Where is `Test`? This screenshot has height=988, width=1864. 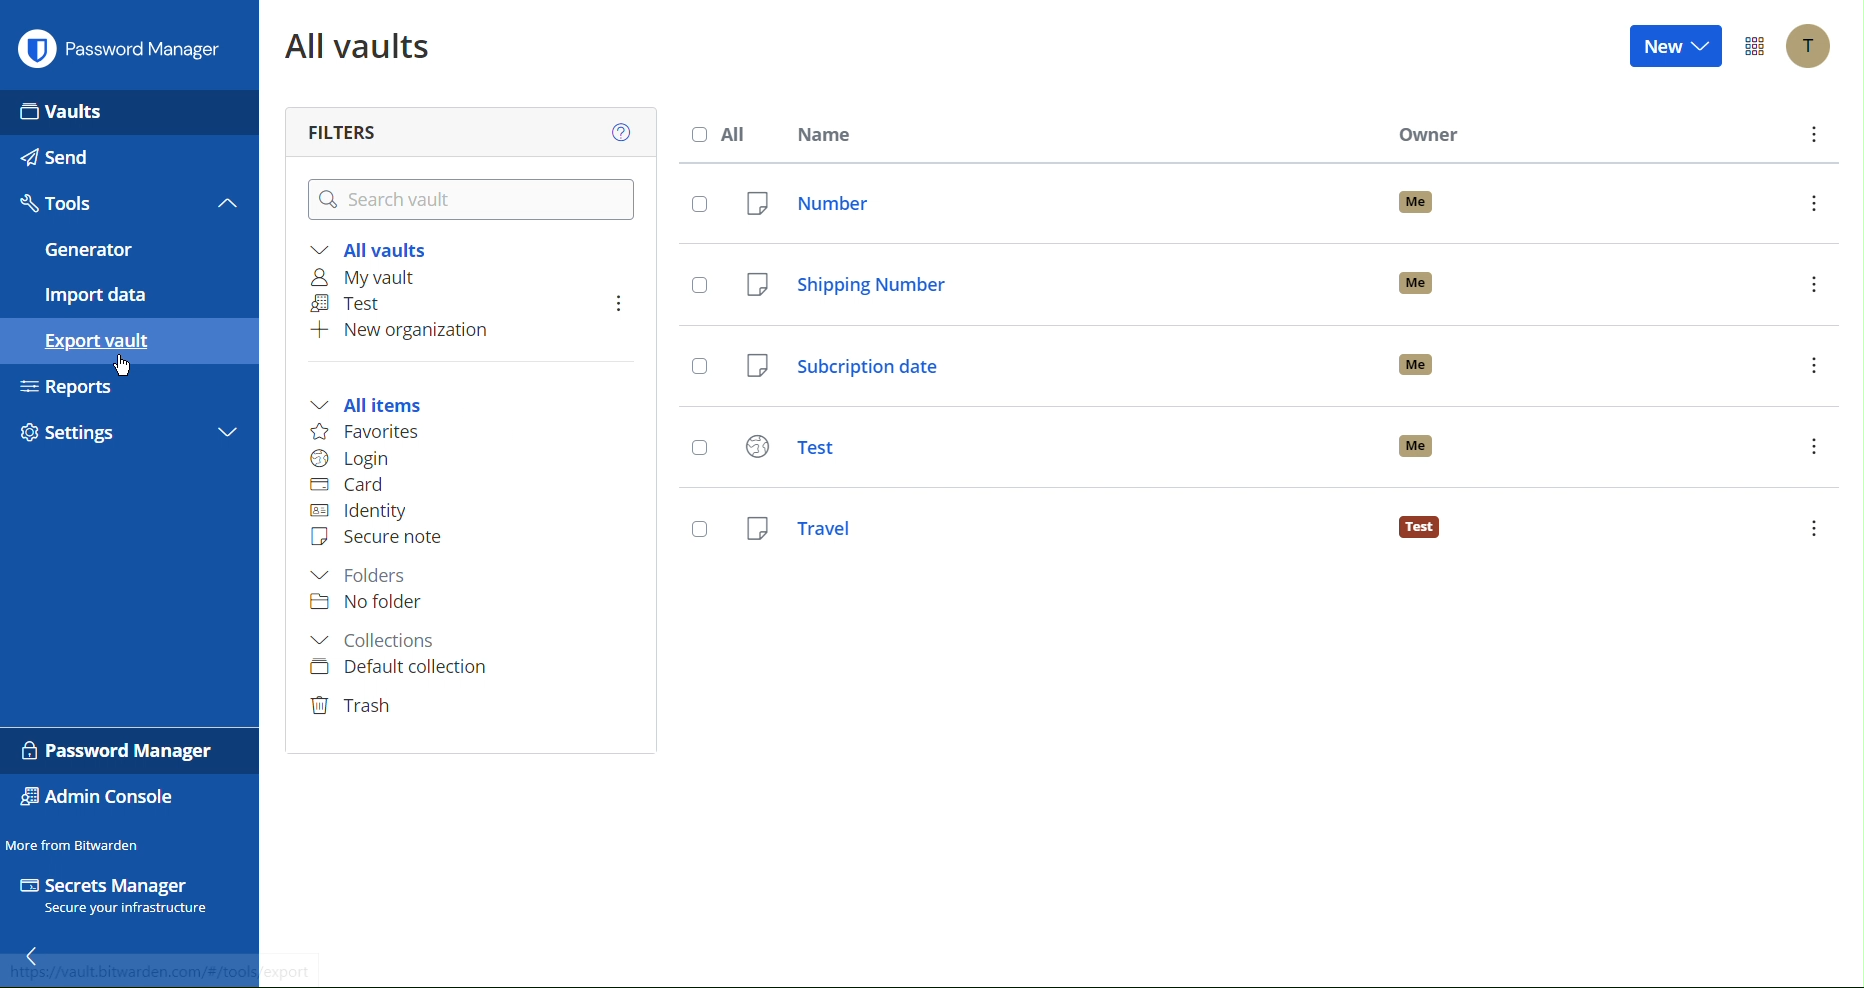
Test is located at coordinates (1101, 519).